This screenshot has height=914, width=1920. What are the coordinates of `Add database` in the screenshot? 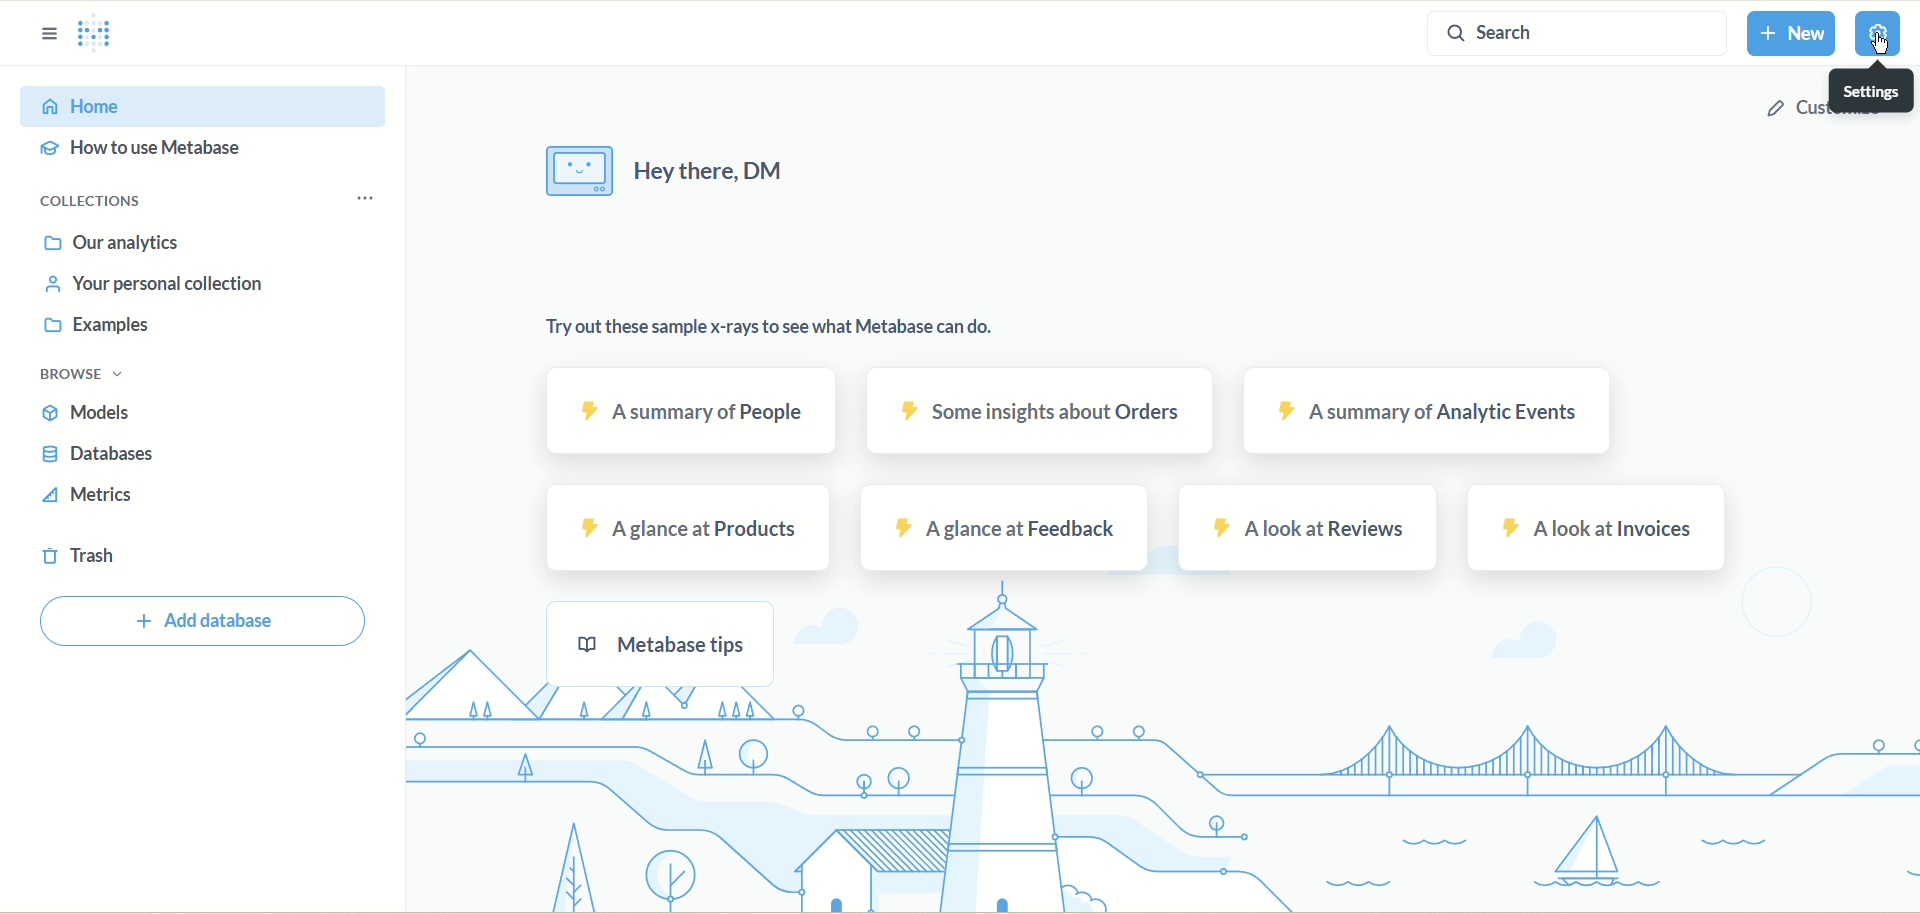 It's located at (196, 623).